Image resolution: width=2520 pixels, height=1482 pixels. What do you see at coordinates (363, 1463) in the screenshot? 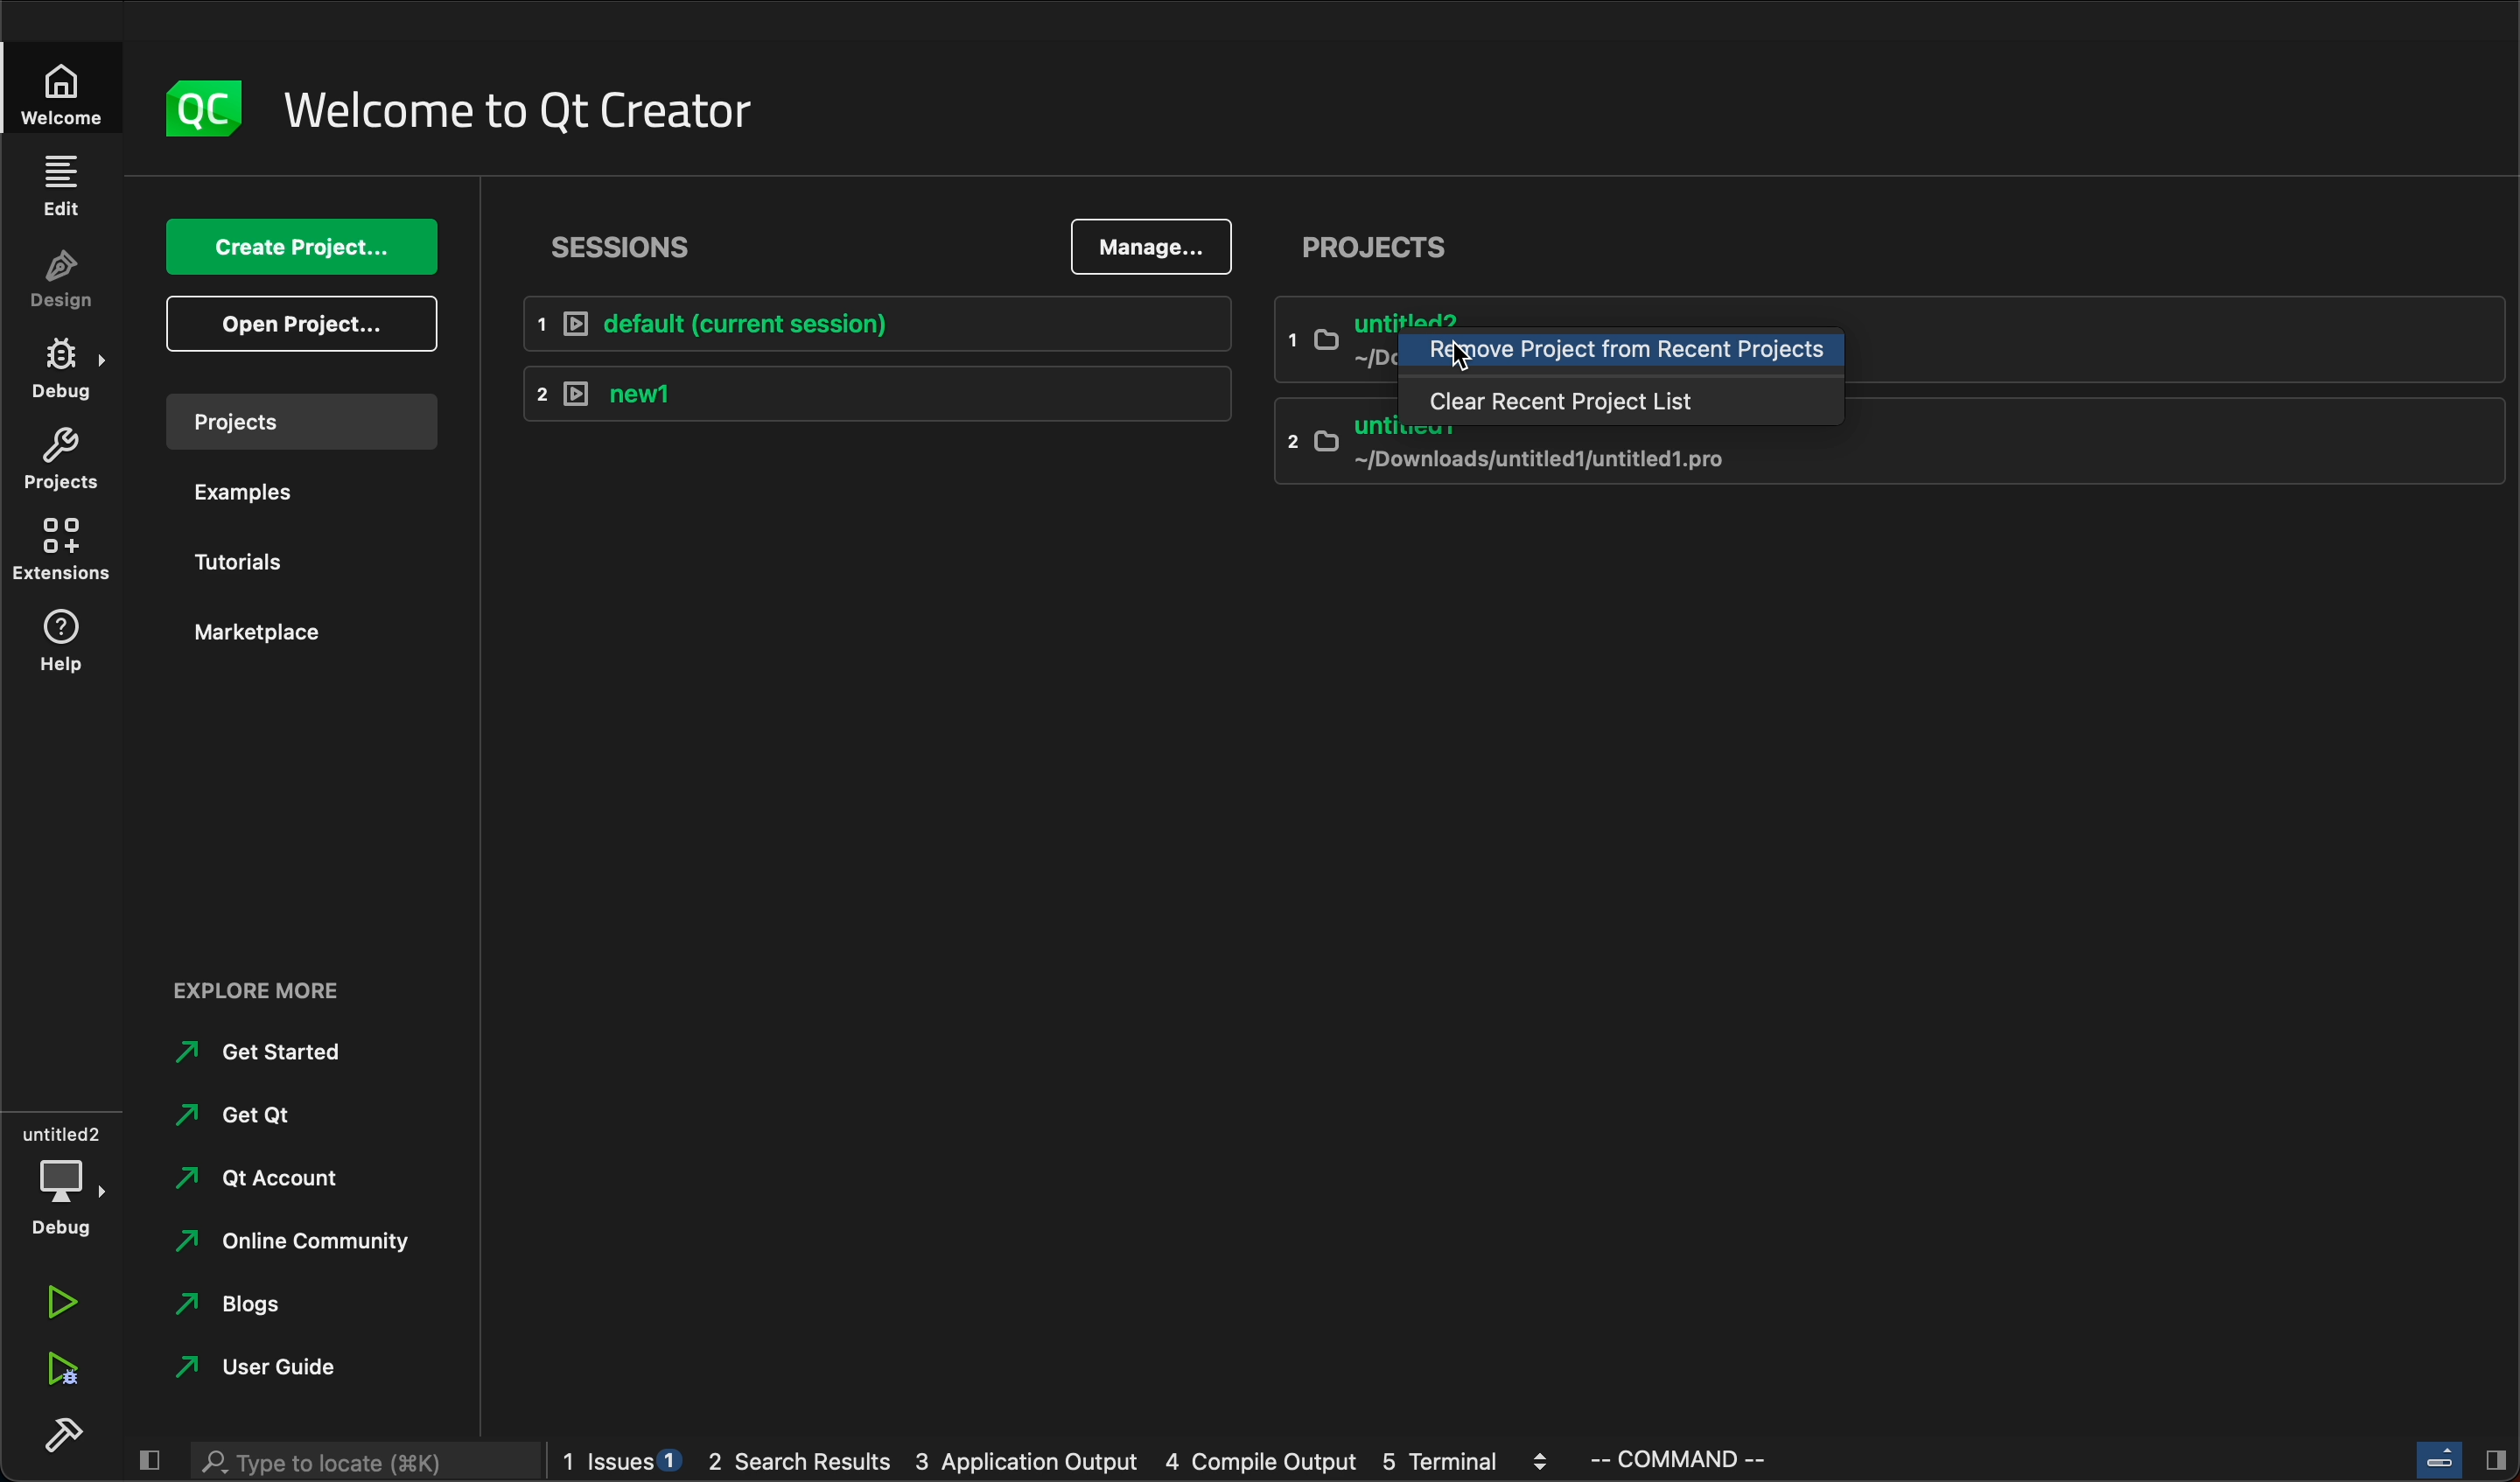
I see `search` at bounding box center [363, 1463].